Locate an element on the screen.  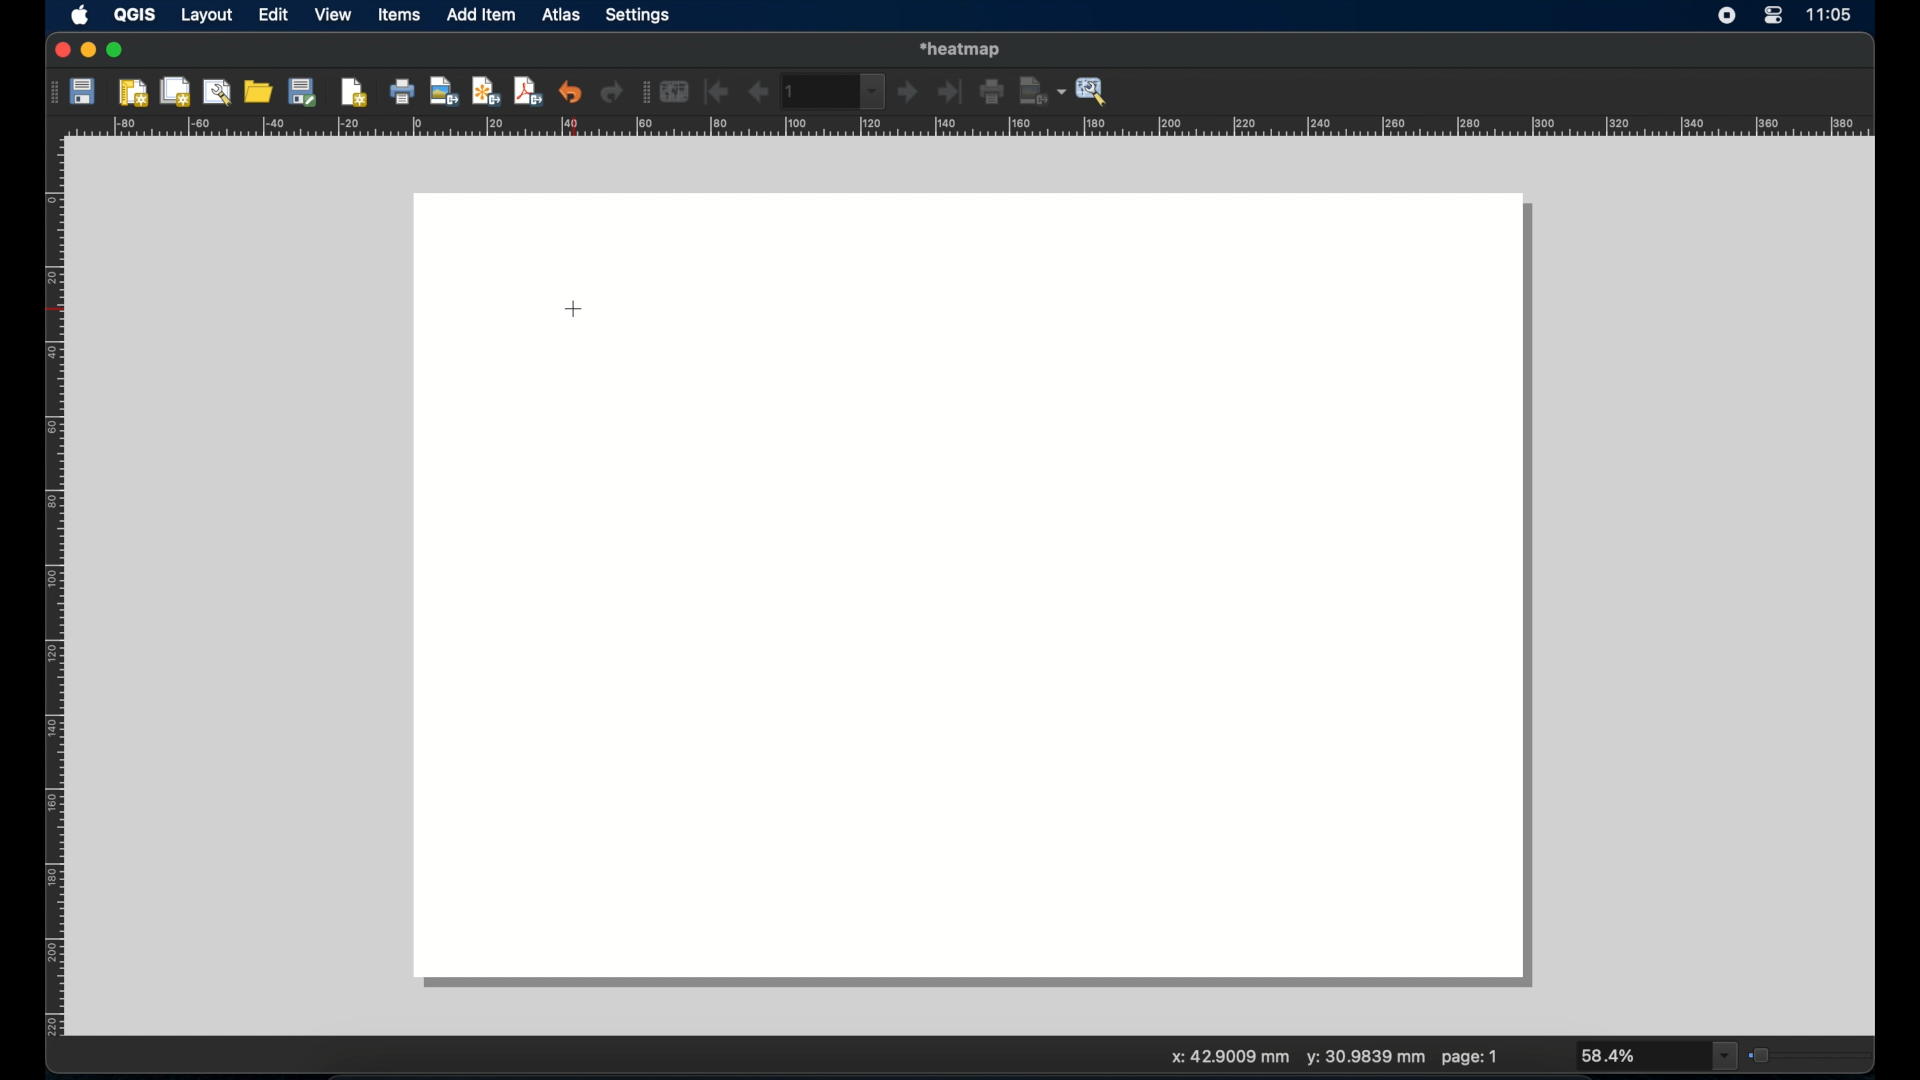
export as pdf is located at coordinates (528, 91).